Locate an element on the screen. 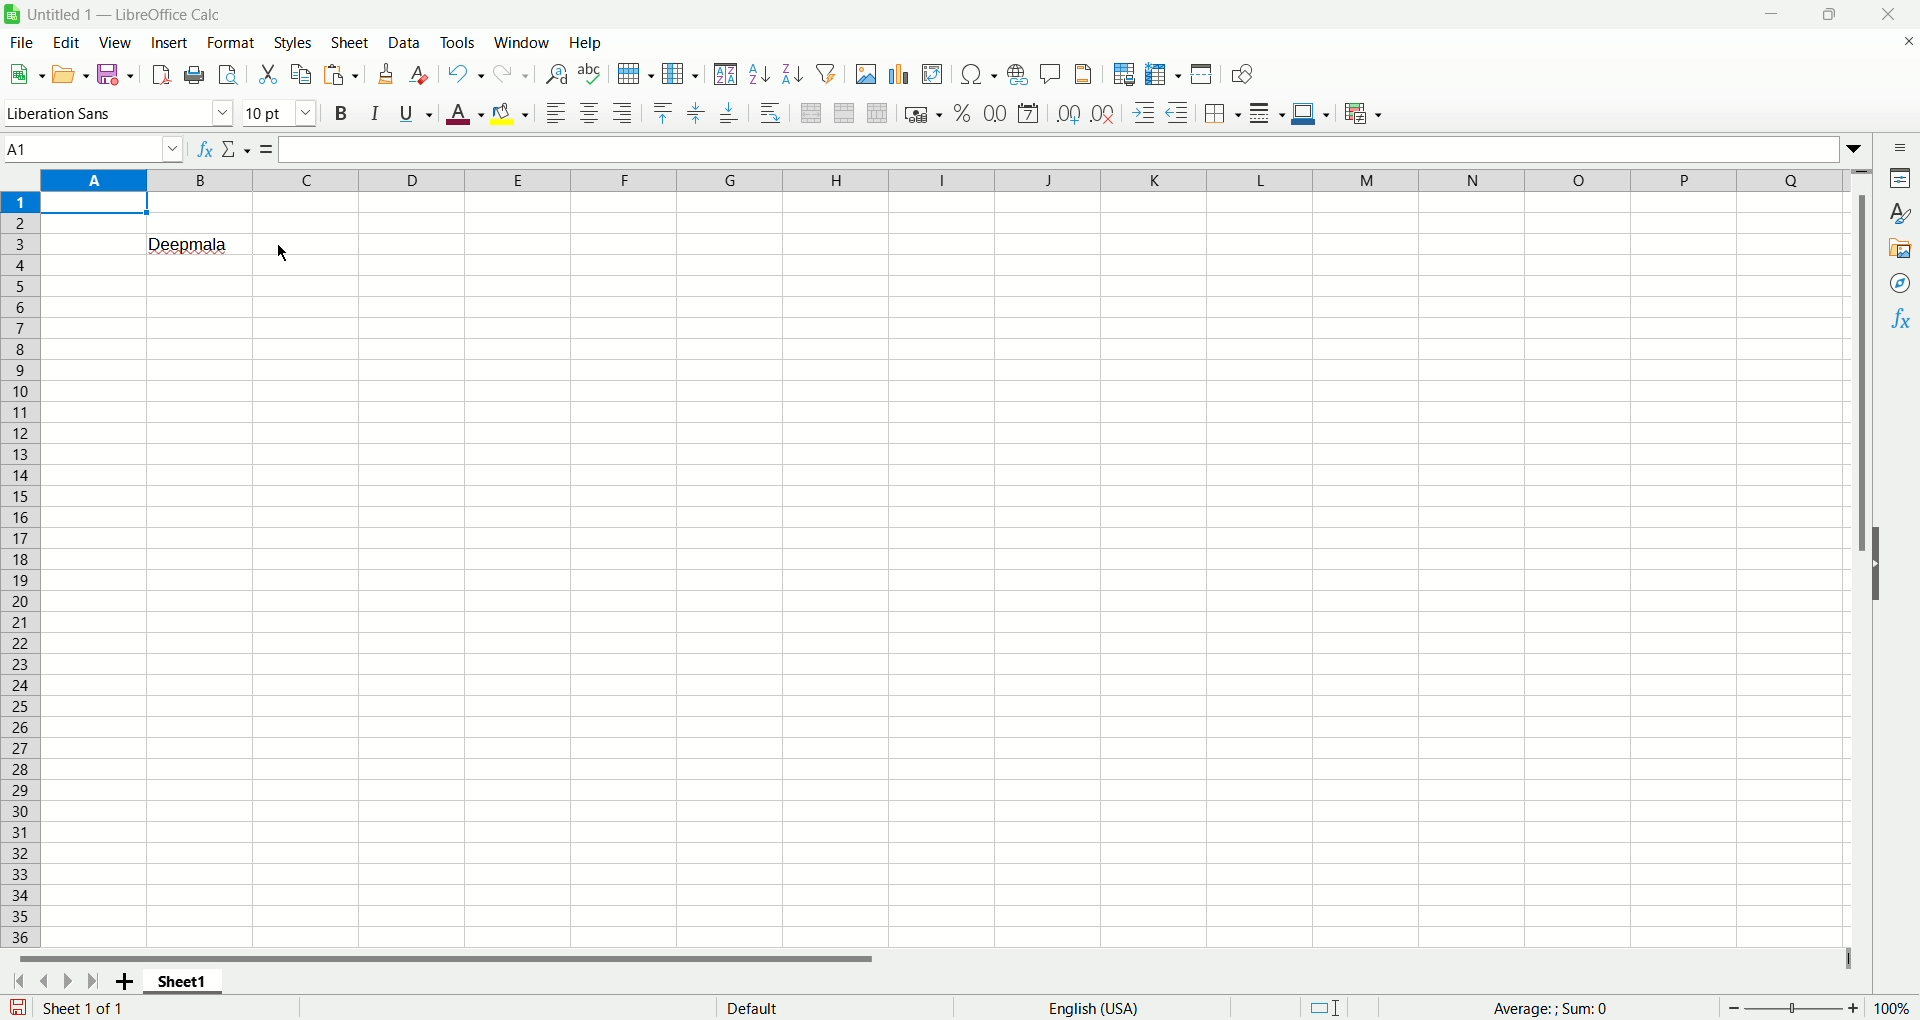  Clone formatting is located at coordinates (386, 74).